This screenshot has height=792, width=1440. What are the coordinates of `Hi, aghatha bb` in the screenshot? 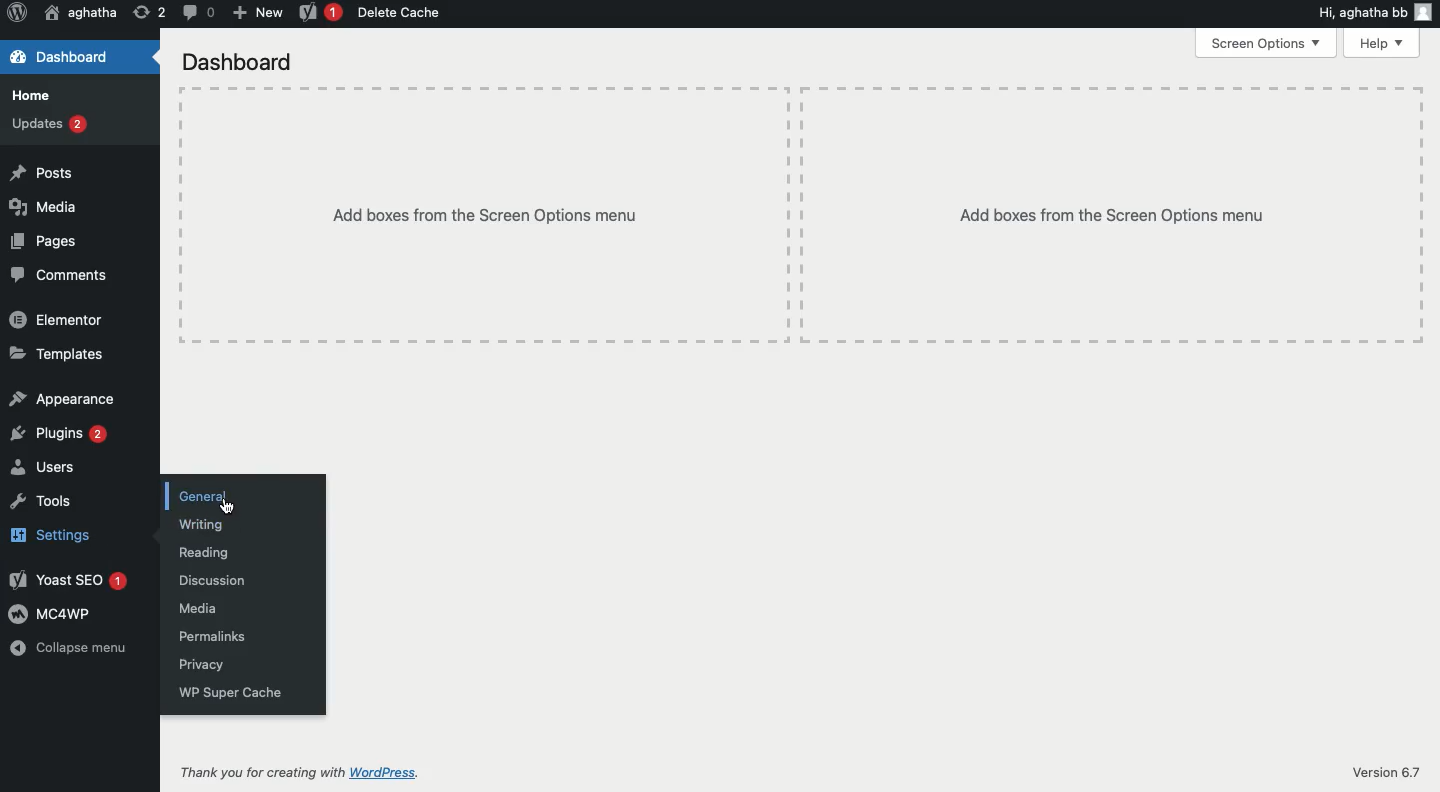 It's located at (1369, 13).